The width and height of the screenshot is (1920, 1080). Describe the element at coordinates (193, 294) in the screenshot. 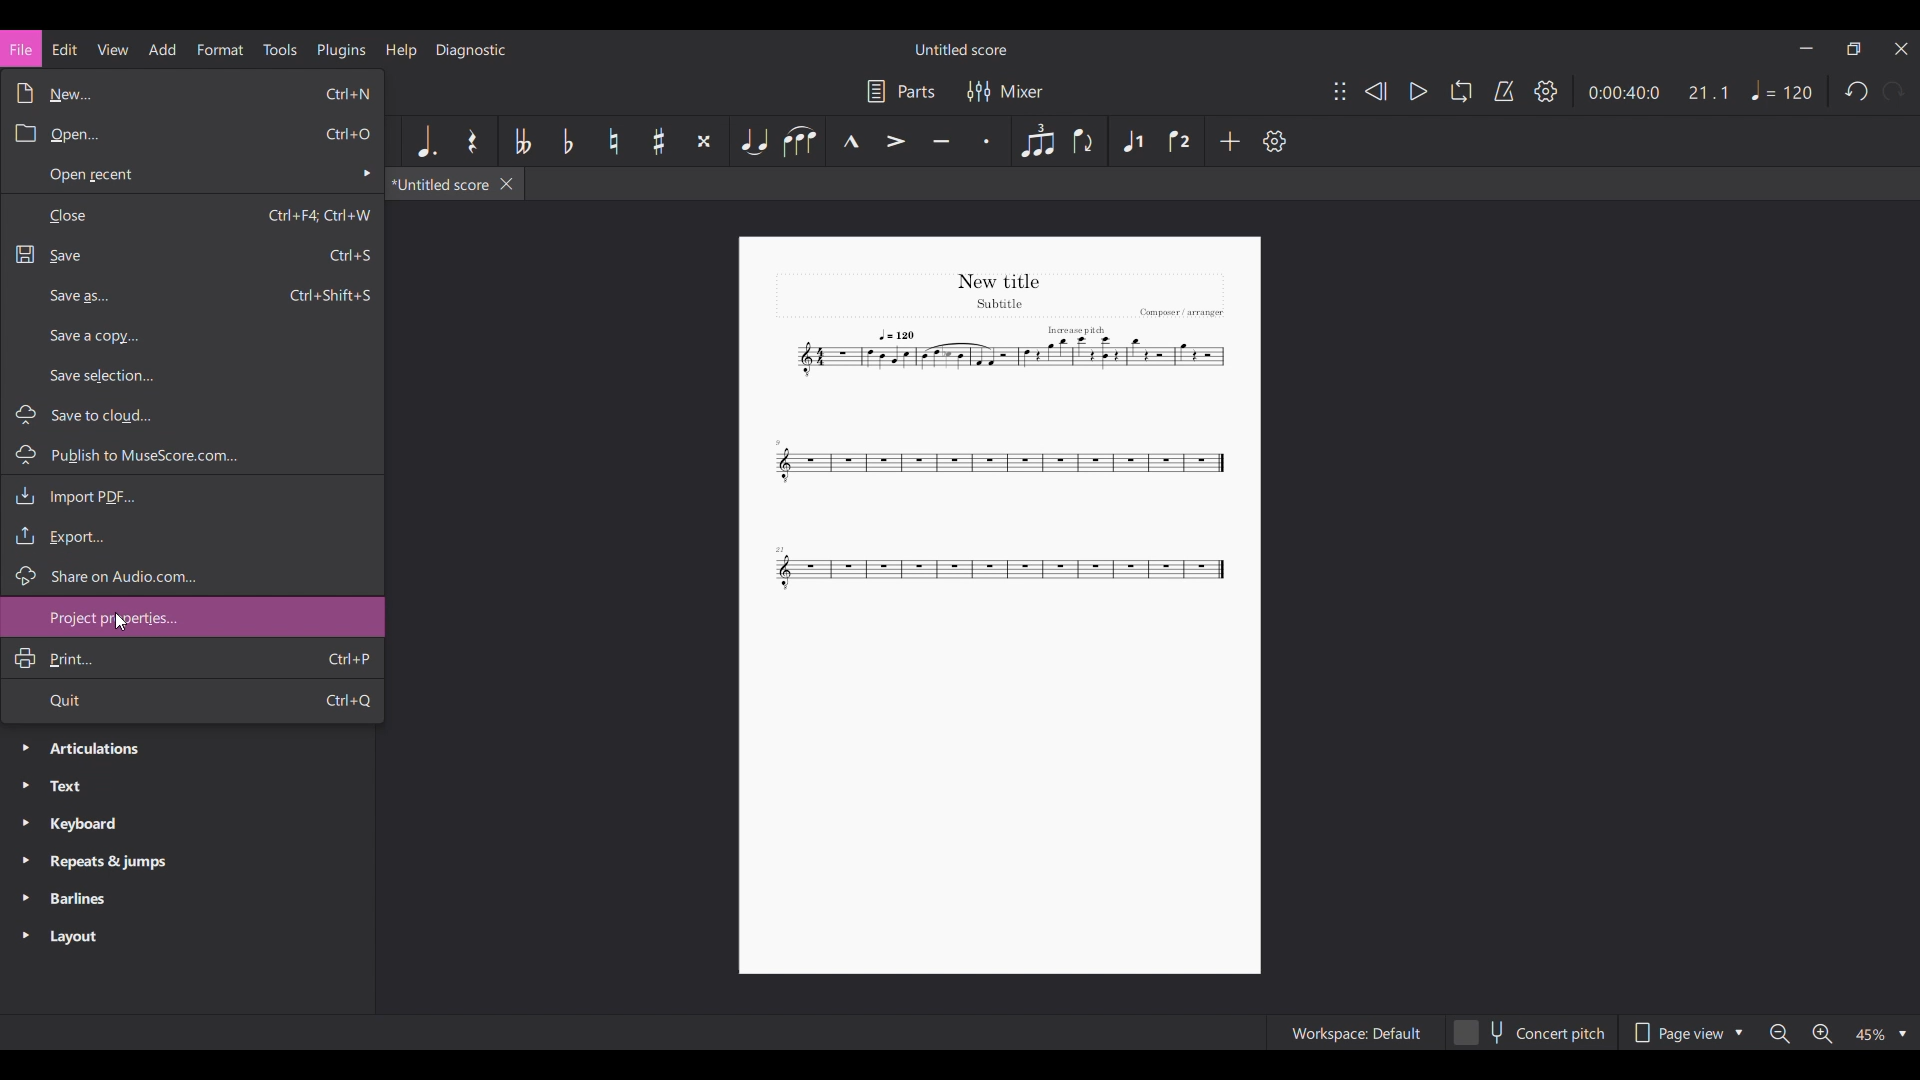

I see `Save as...` at that location.